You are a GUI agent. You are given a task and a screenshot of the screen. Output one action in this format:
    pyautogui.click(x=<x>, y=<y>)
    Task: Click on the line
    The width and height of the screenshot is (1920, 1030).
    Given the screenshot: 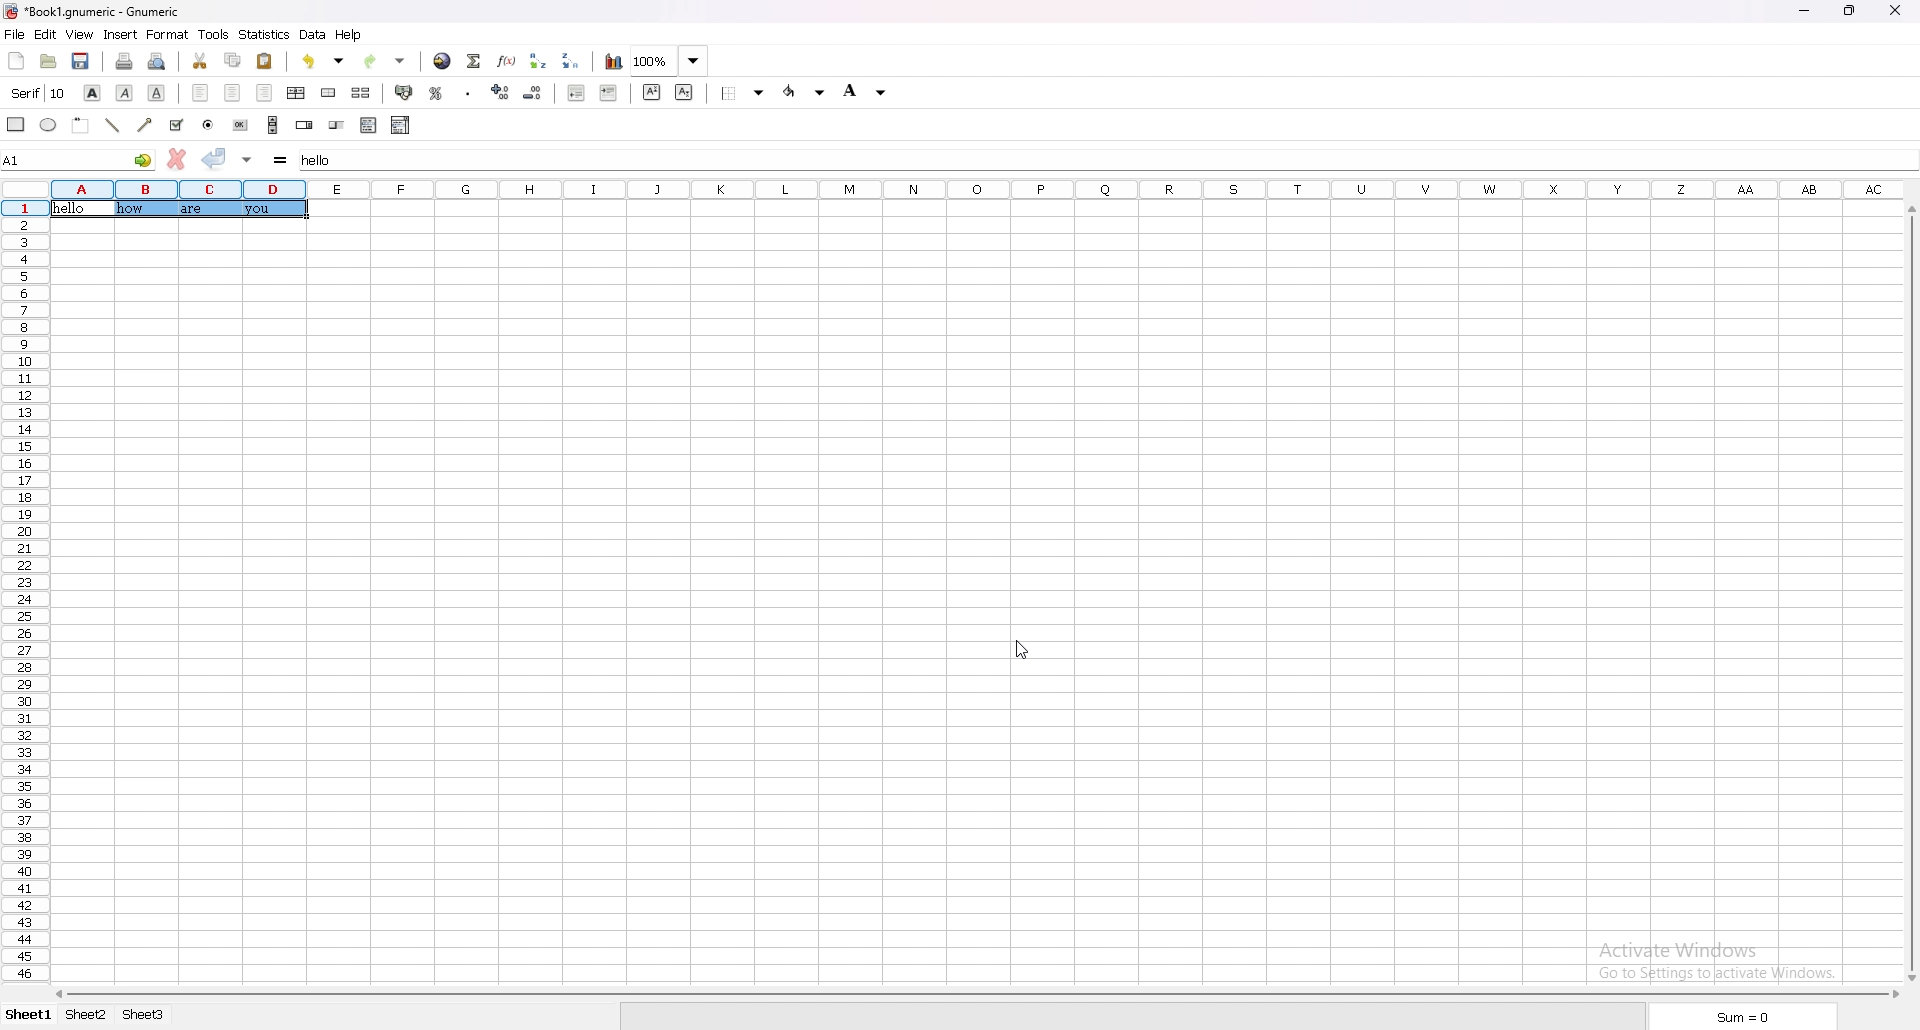 What is the action you would take?
    pyautogui.click(x=113, y=126)
    